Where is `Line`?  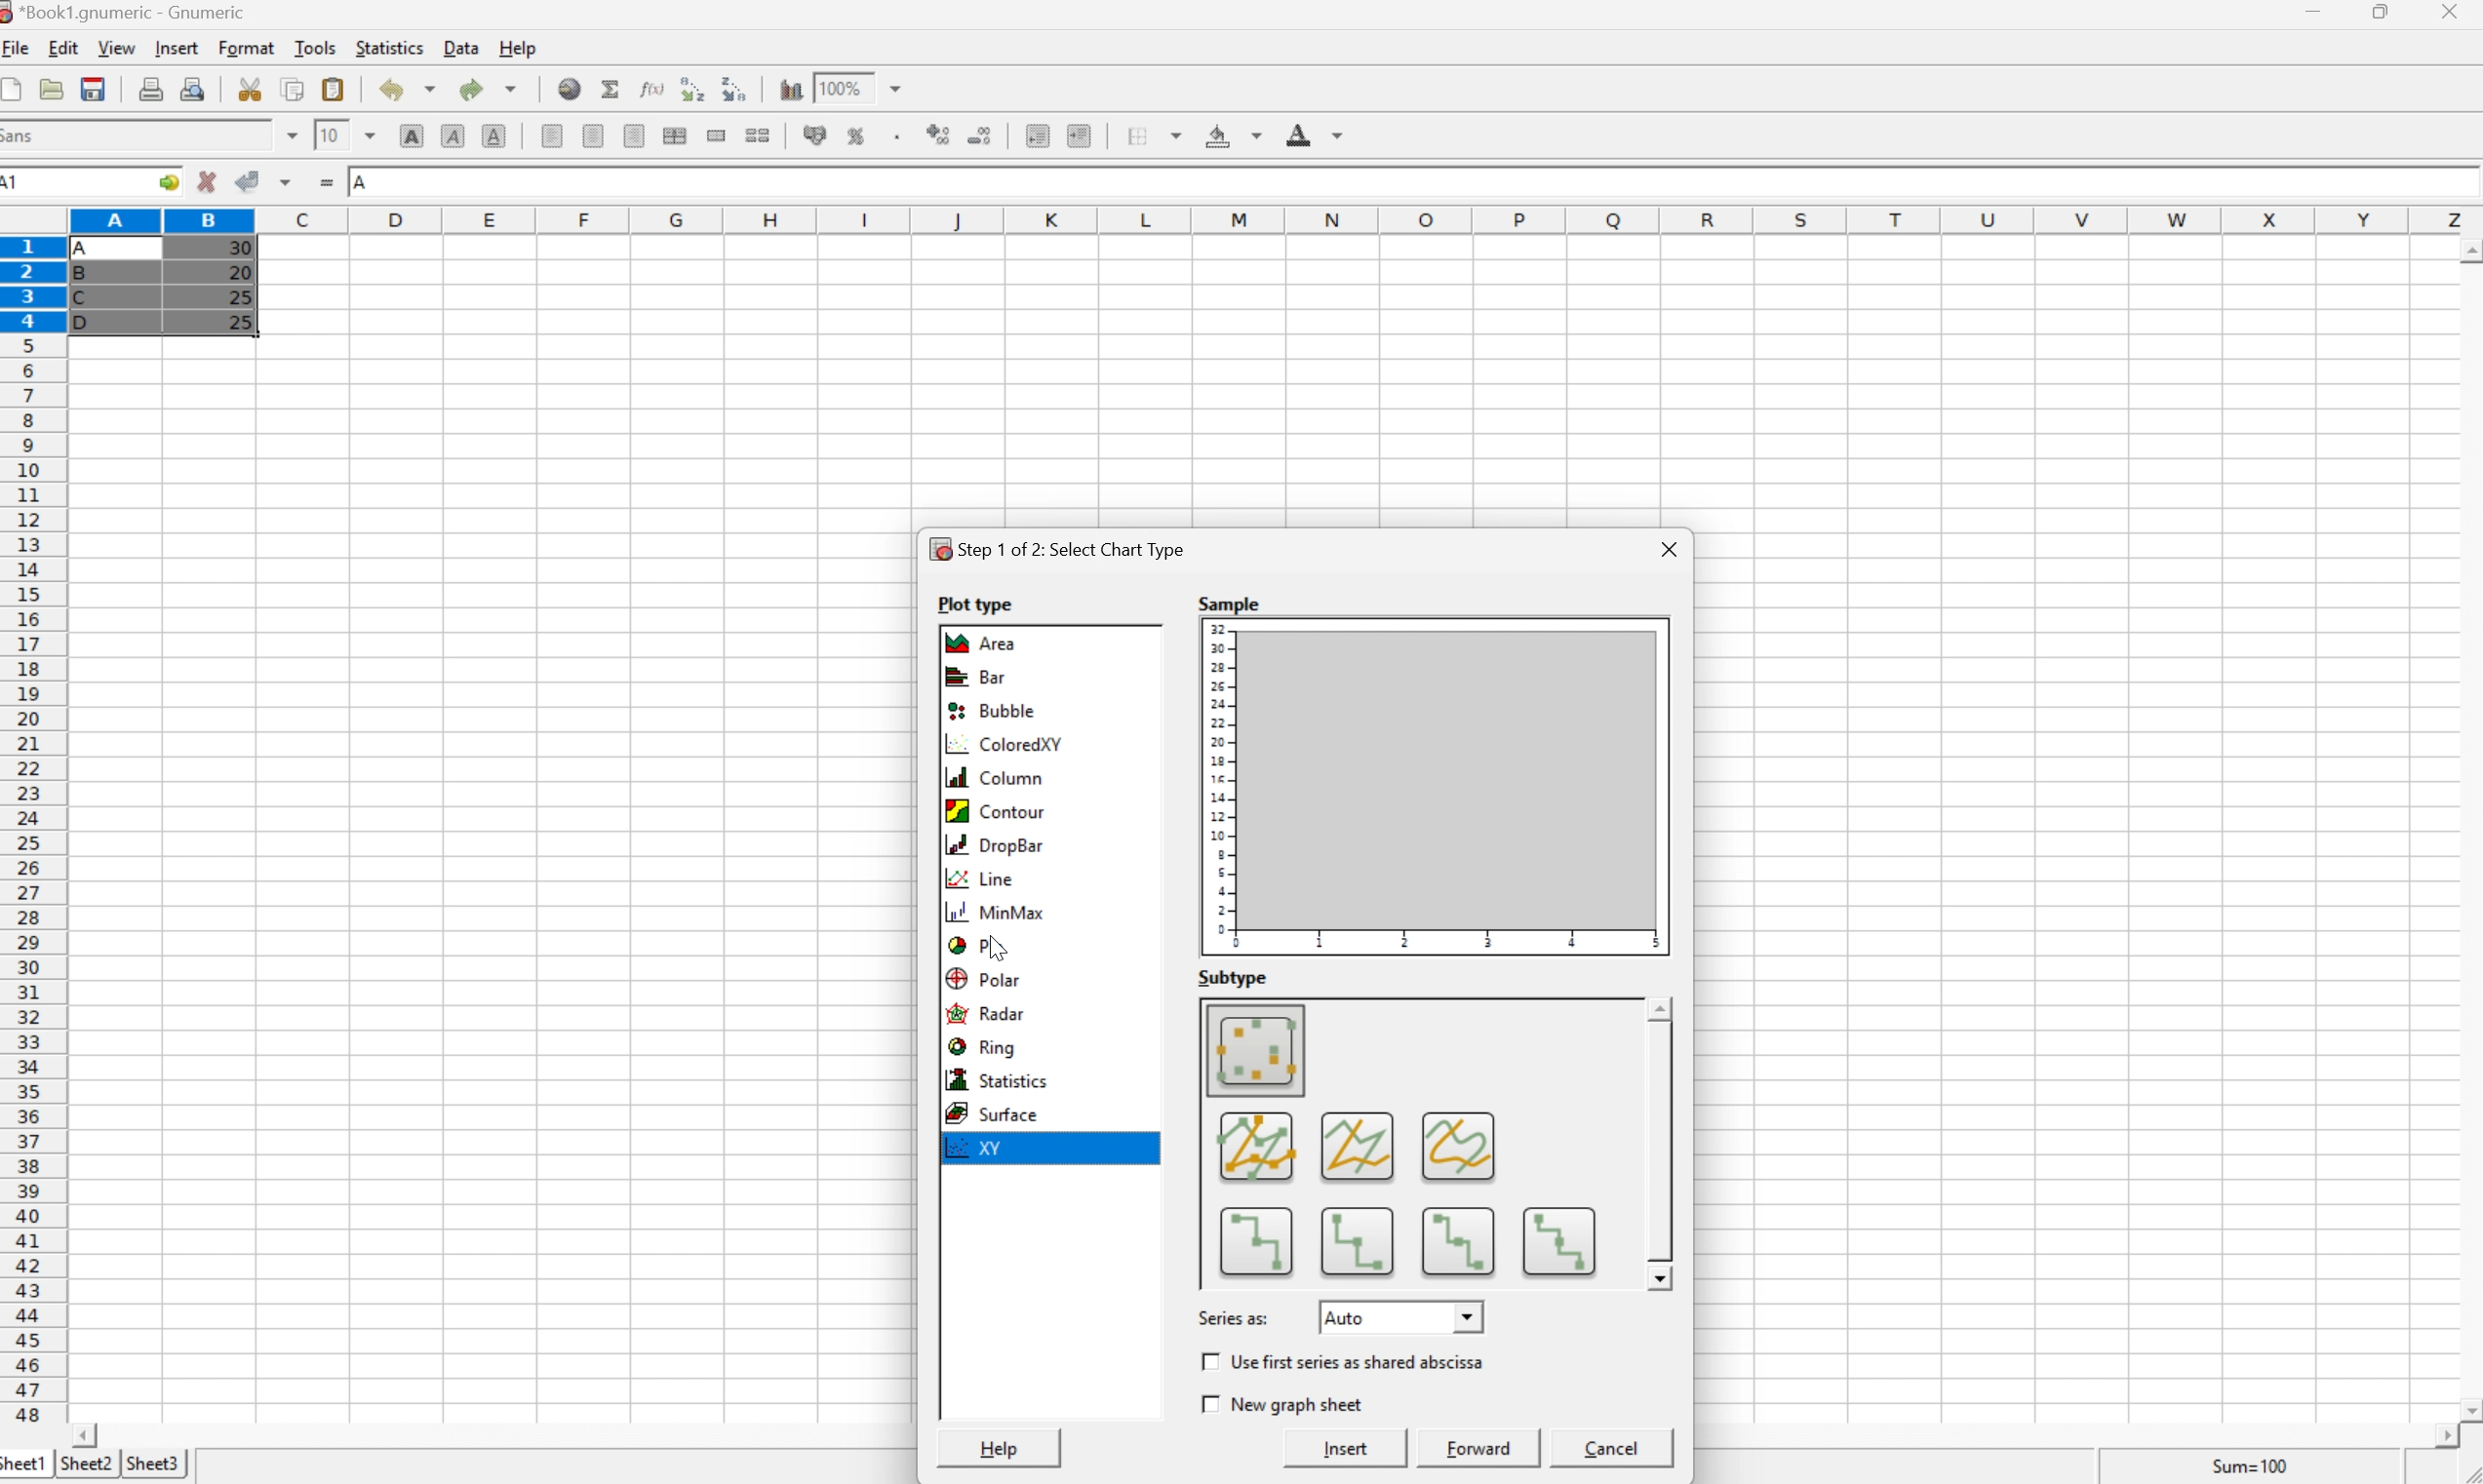 Line is located at coordinates (983, 879).